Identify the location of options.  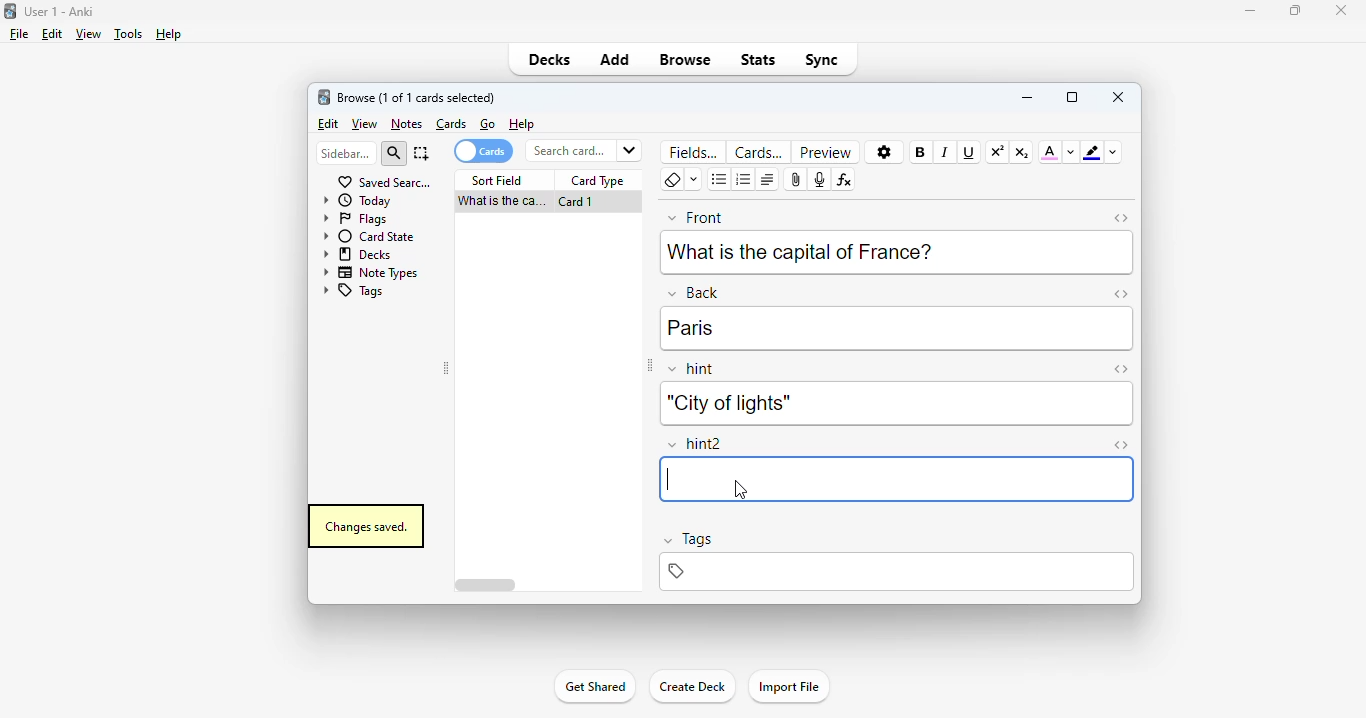
(885, 153).